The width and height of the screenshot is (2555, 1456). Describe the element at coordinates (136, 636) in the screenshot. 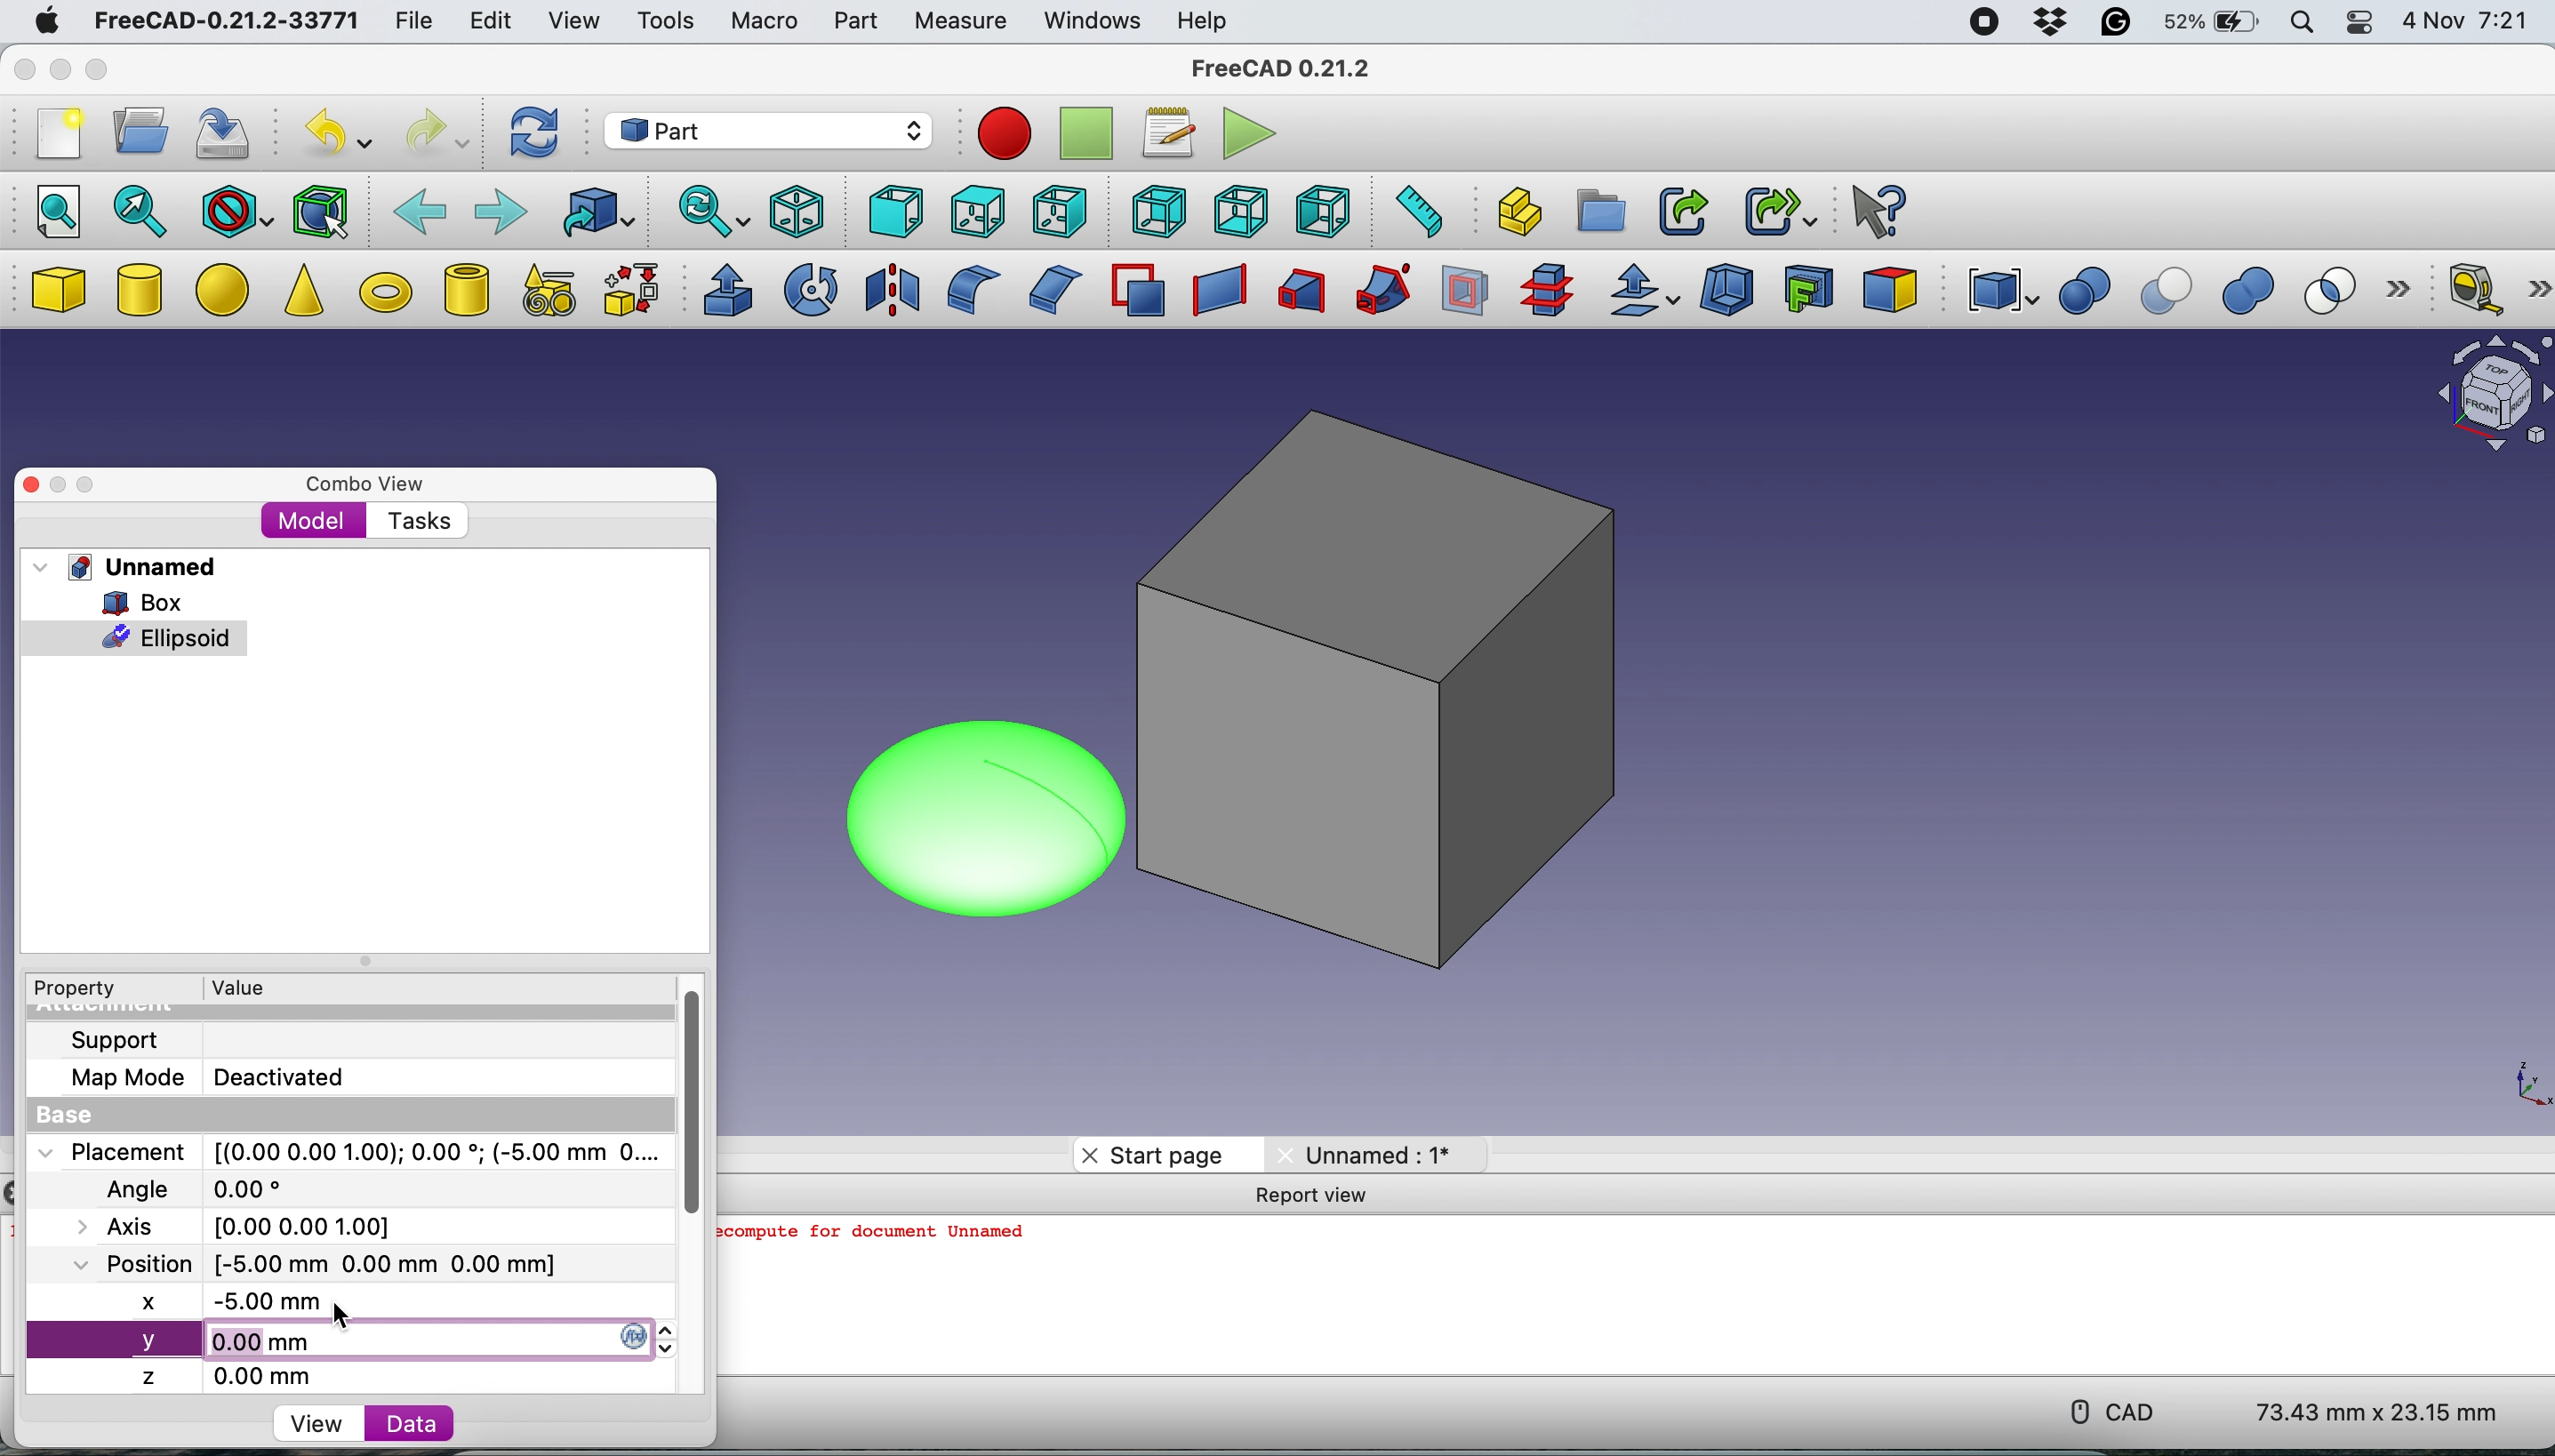

I see `ellpsoid` at that location.